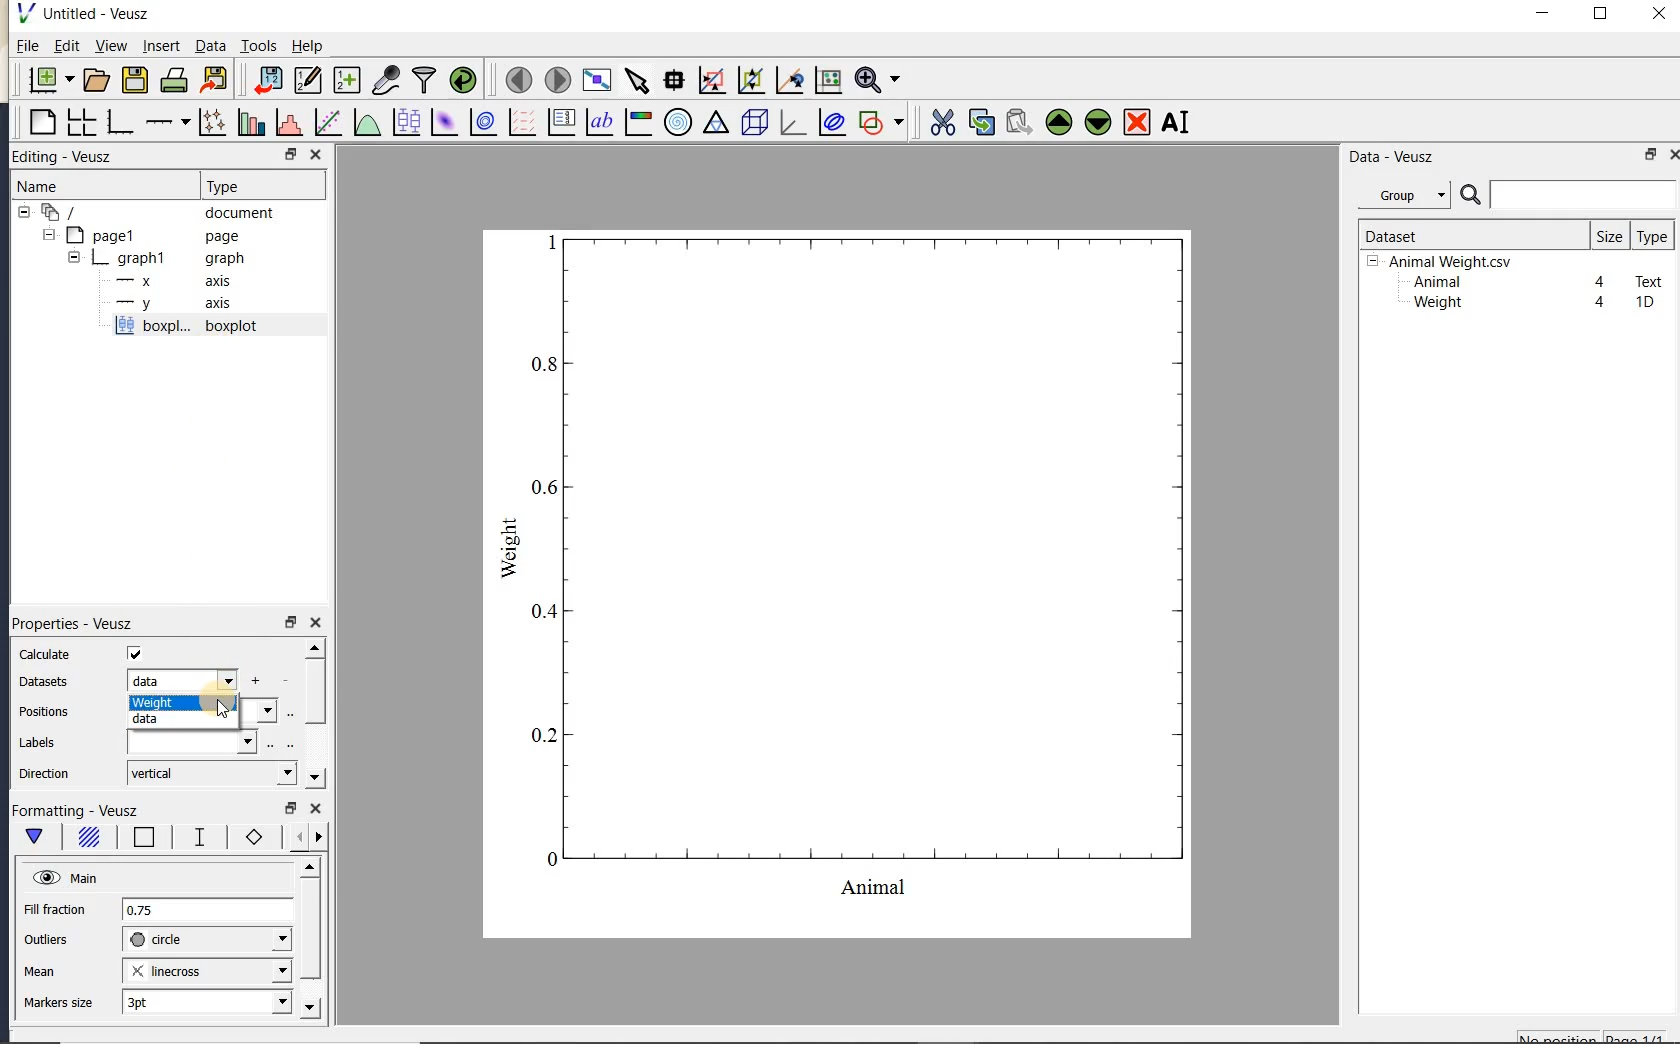  Describe the element at coordinates (80, 122) in the screenshot. I see `arrange graphs in a grid` at that location.